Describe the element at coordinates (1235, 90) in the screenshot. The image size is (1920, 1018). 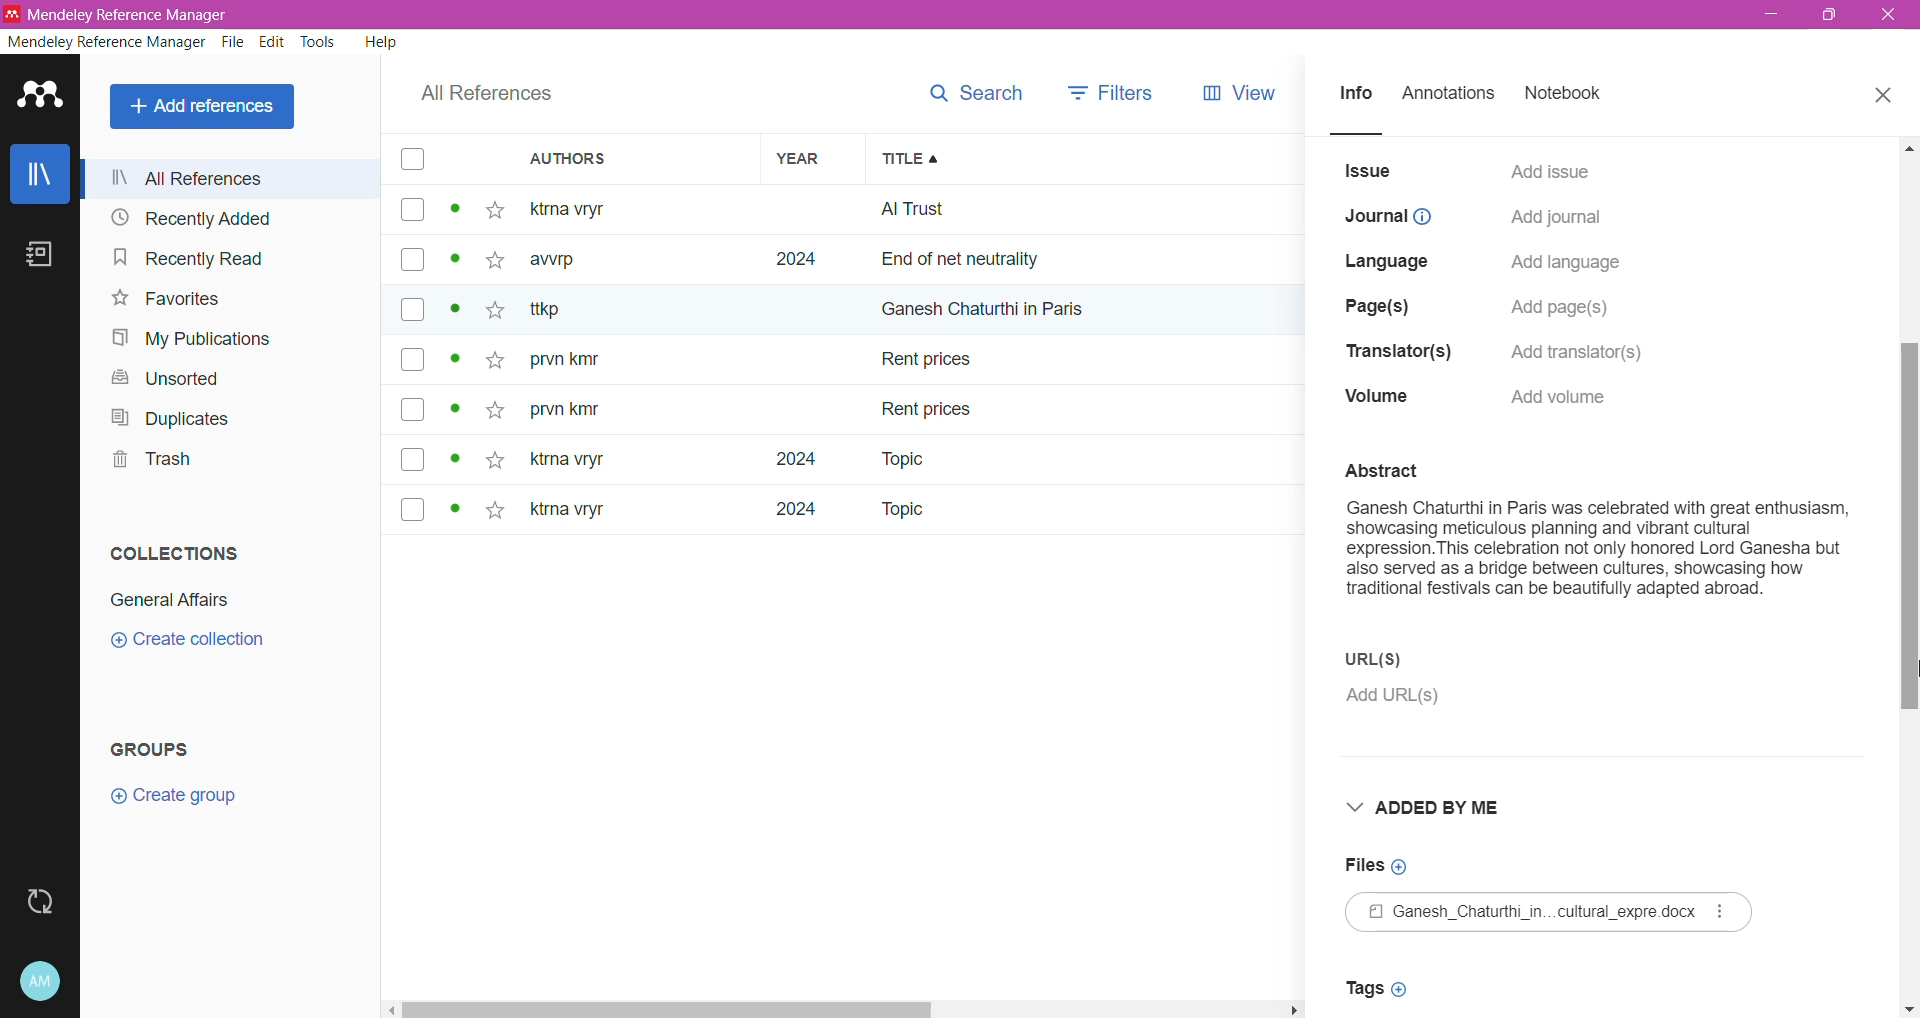
I see `View` at that location.